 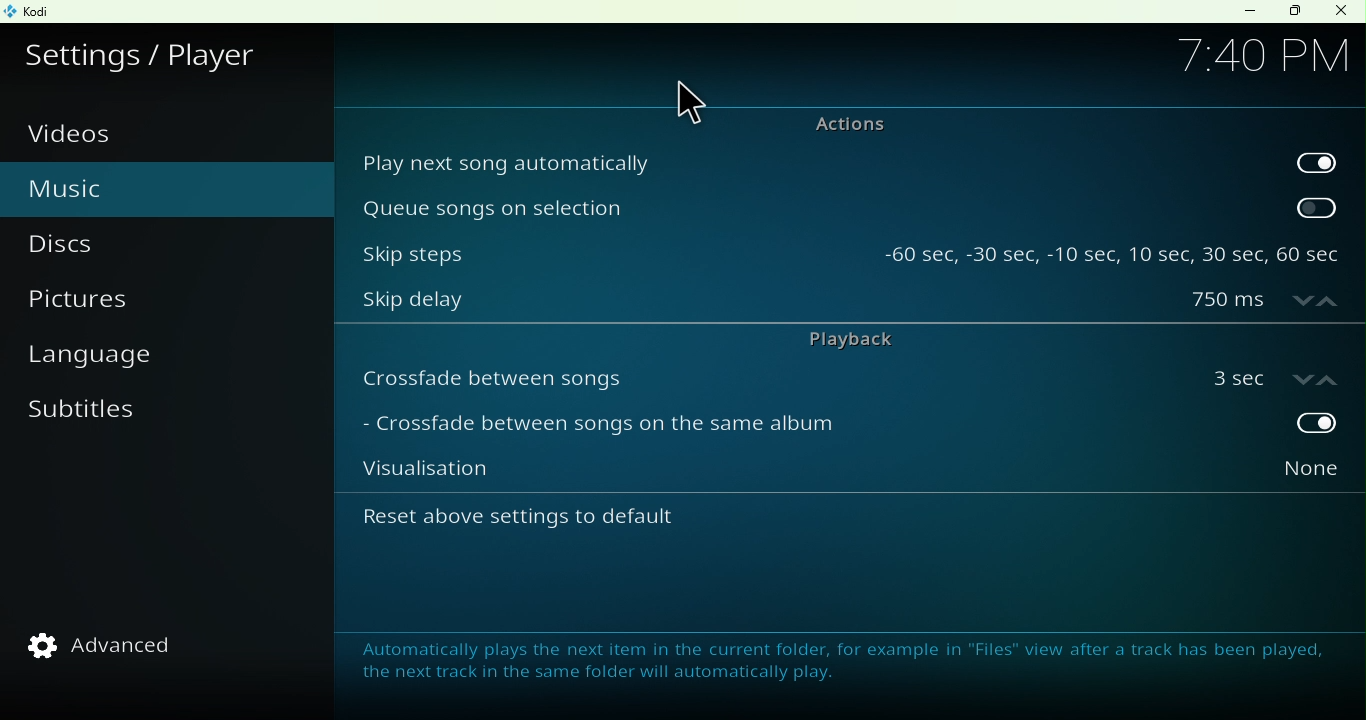 What do you see at coordinates (89, 422) in the screenshot?
I see `Subtitles` at bounding box center [89, 422].